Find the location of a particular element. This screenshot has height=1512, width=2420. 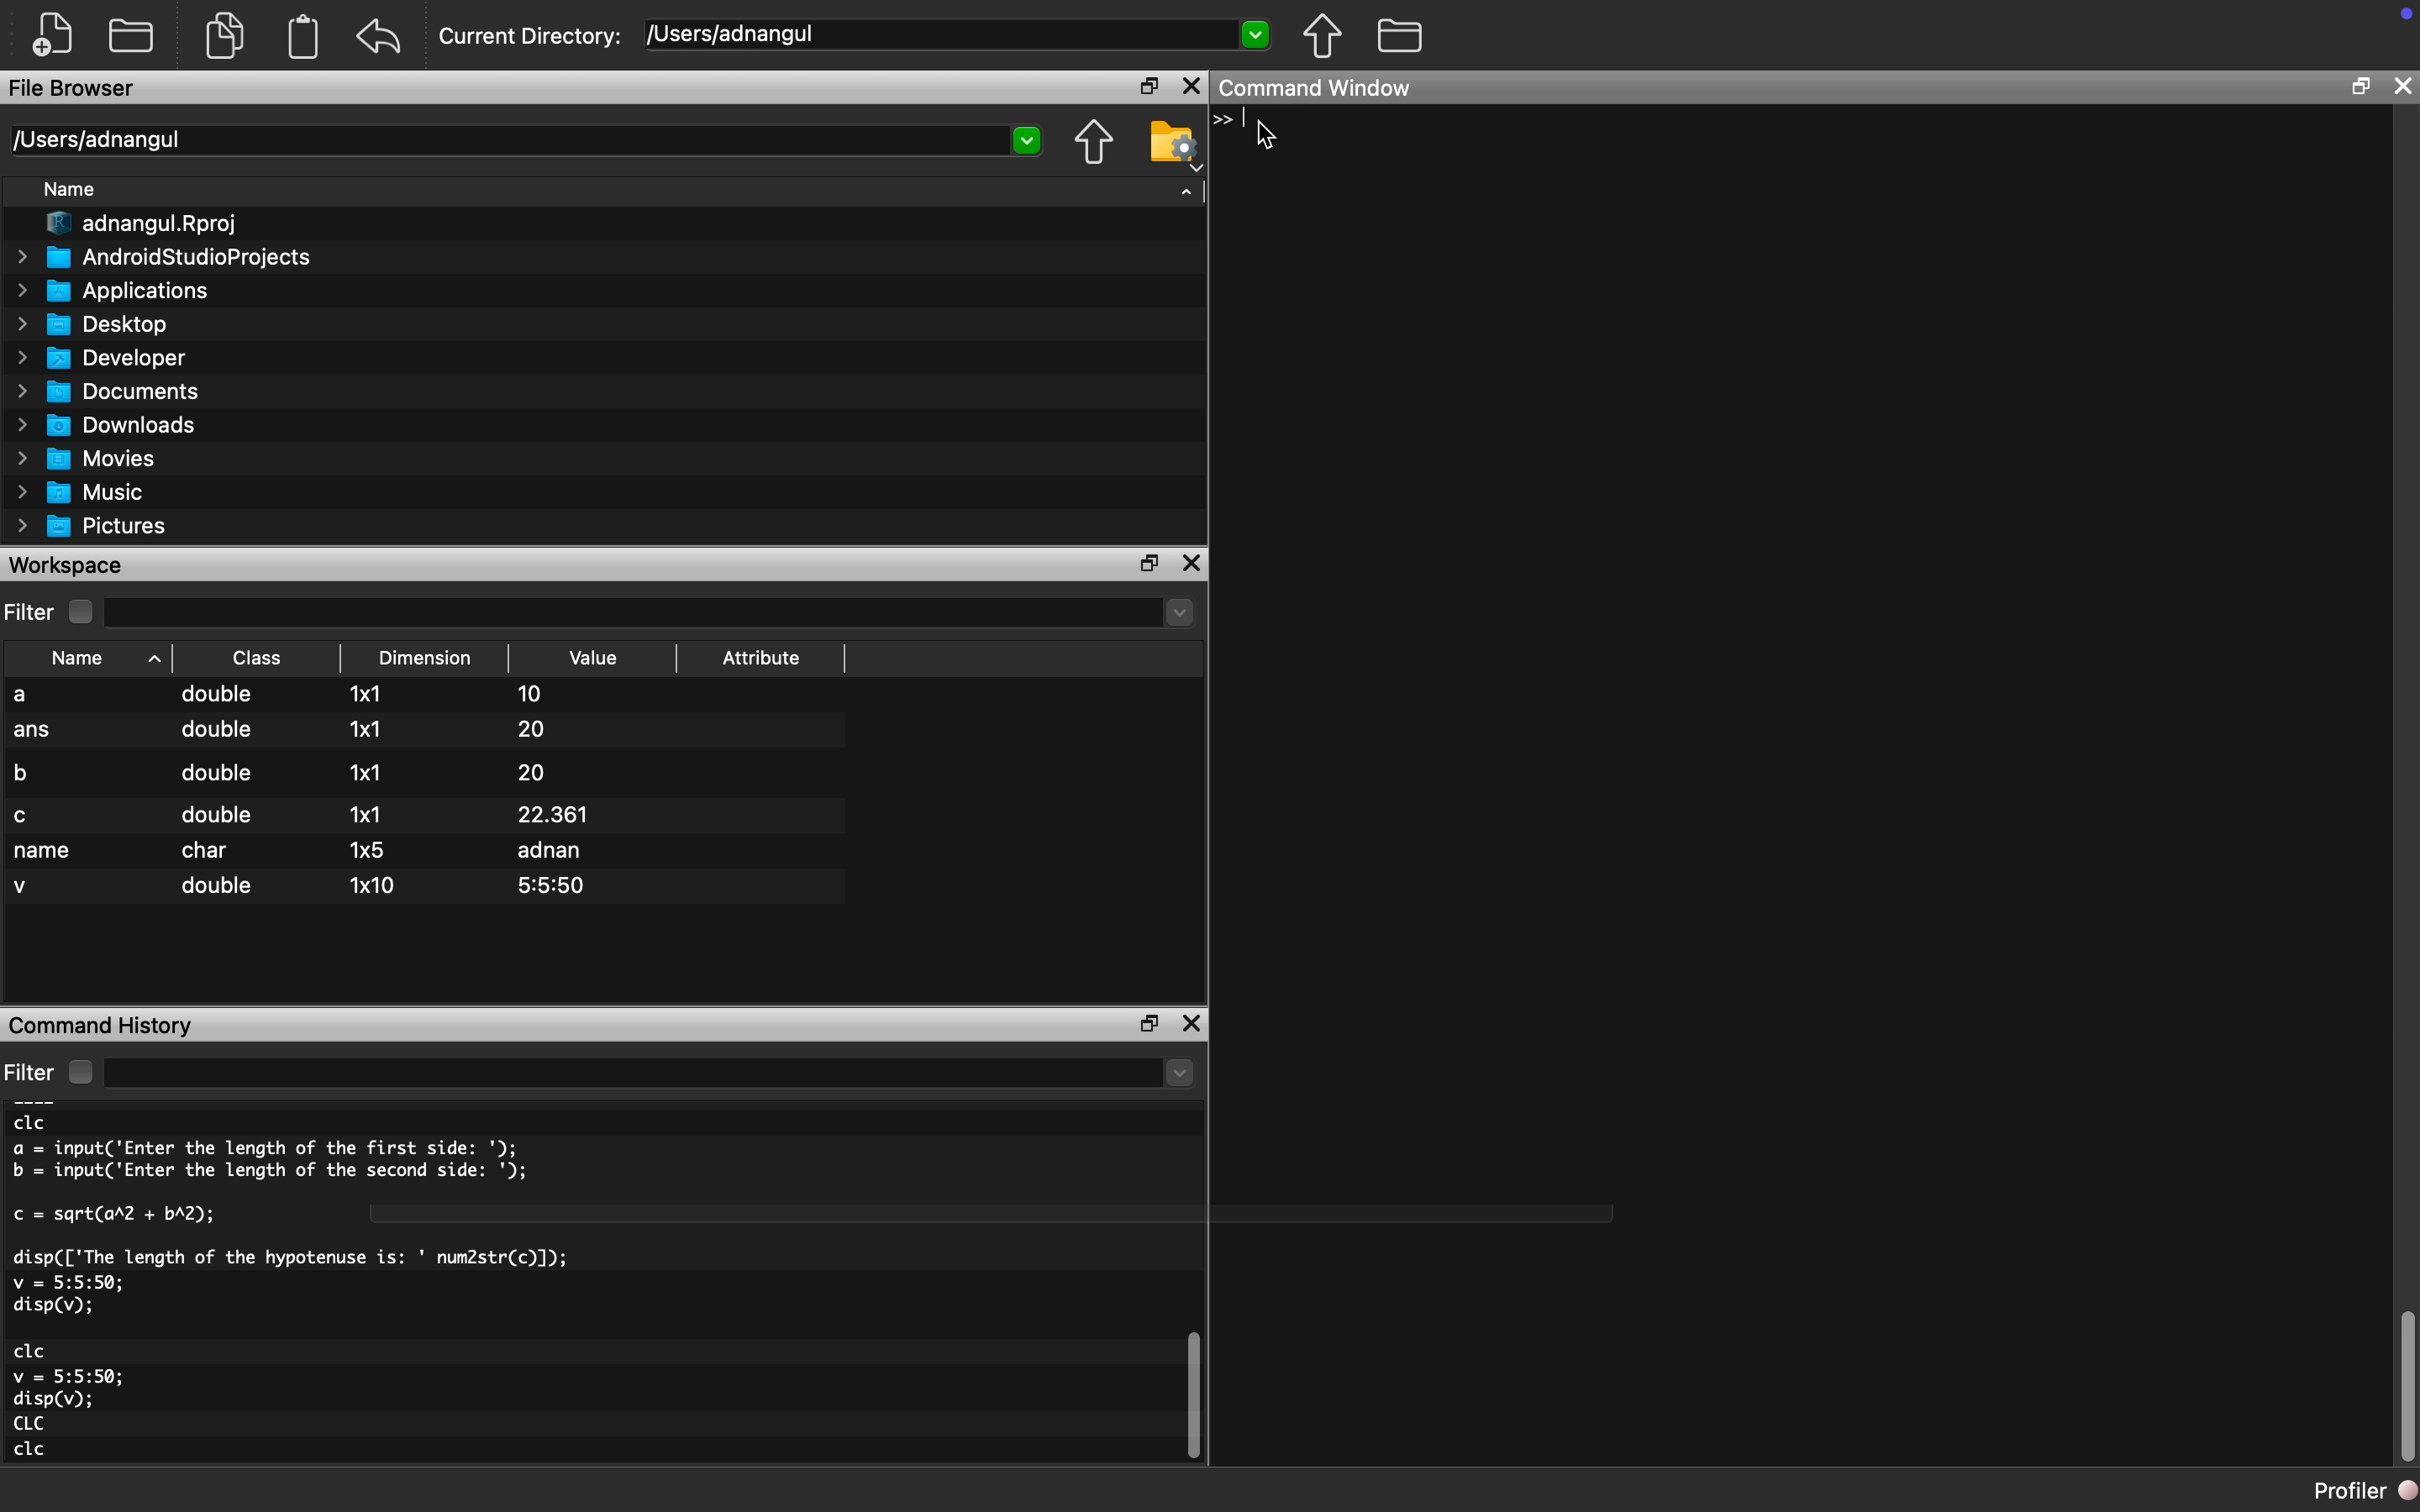

Copy is located at coordinates (227, 32).